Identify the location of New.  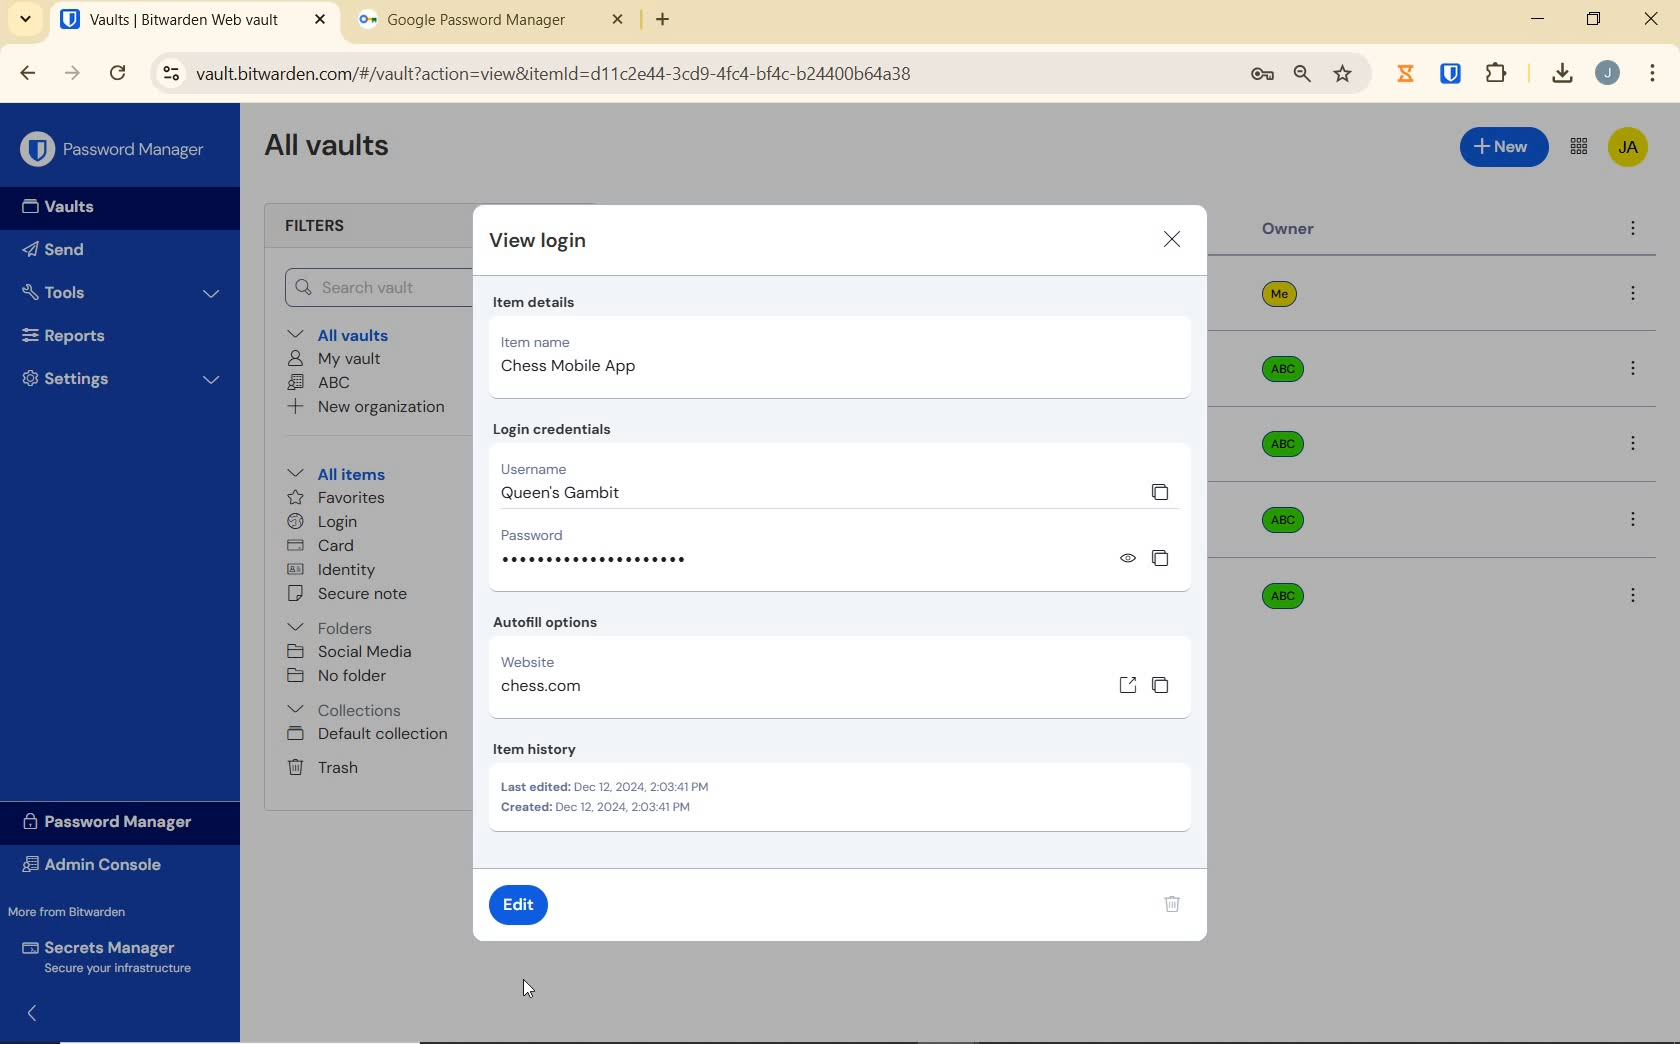
(1505, 144).